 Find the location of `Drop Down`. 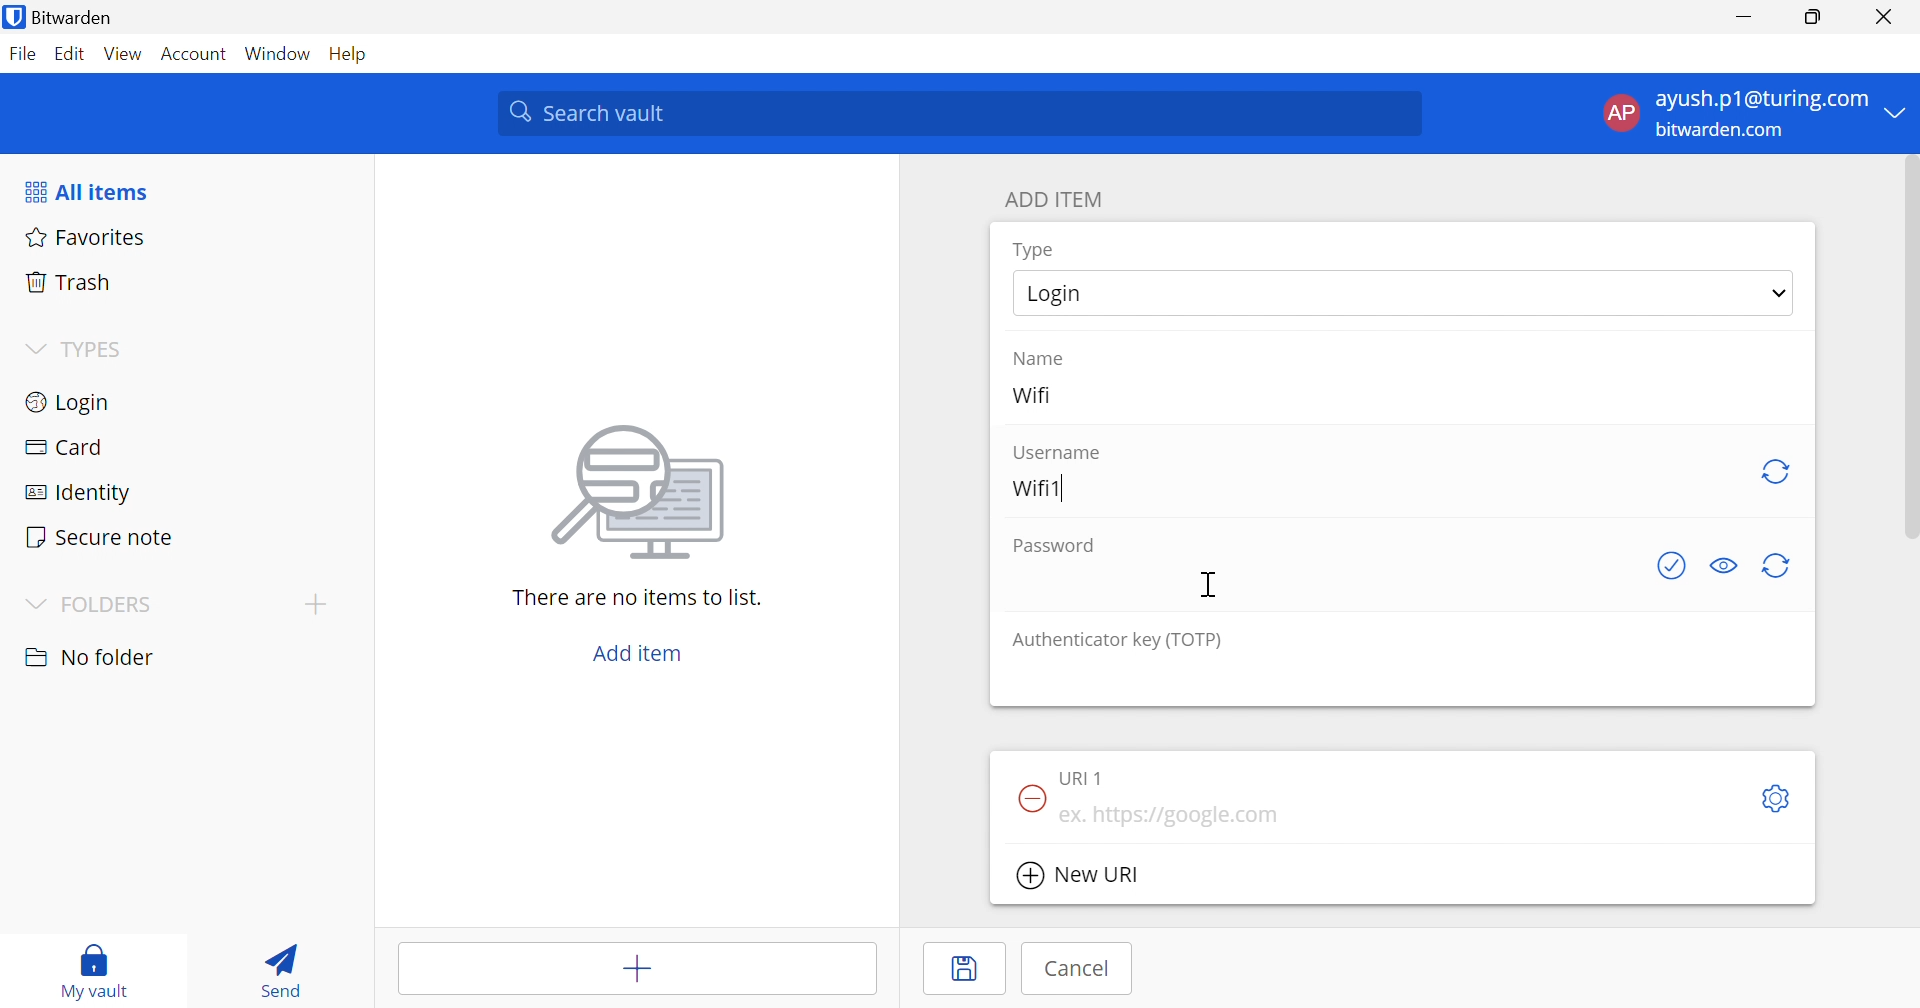

Drop Down is located at coordinates (315, 603).